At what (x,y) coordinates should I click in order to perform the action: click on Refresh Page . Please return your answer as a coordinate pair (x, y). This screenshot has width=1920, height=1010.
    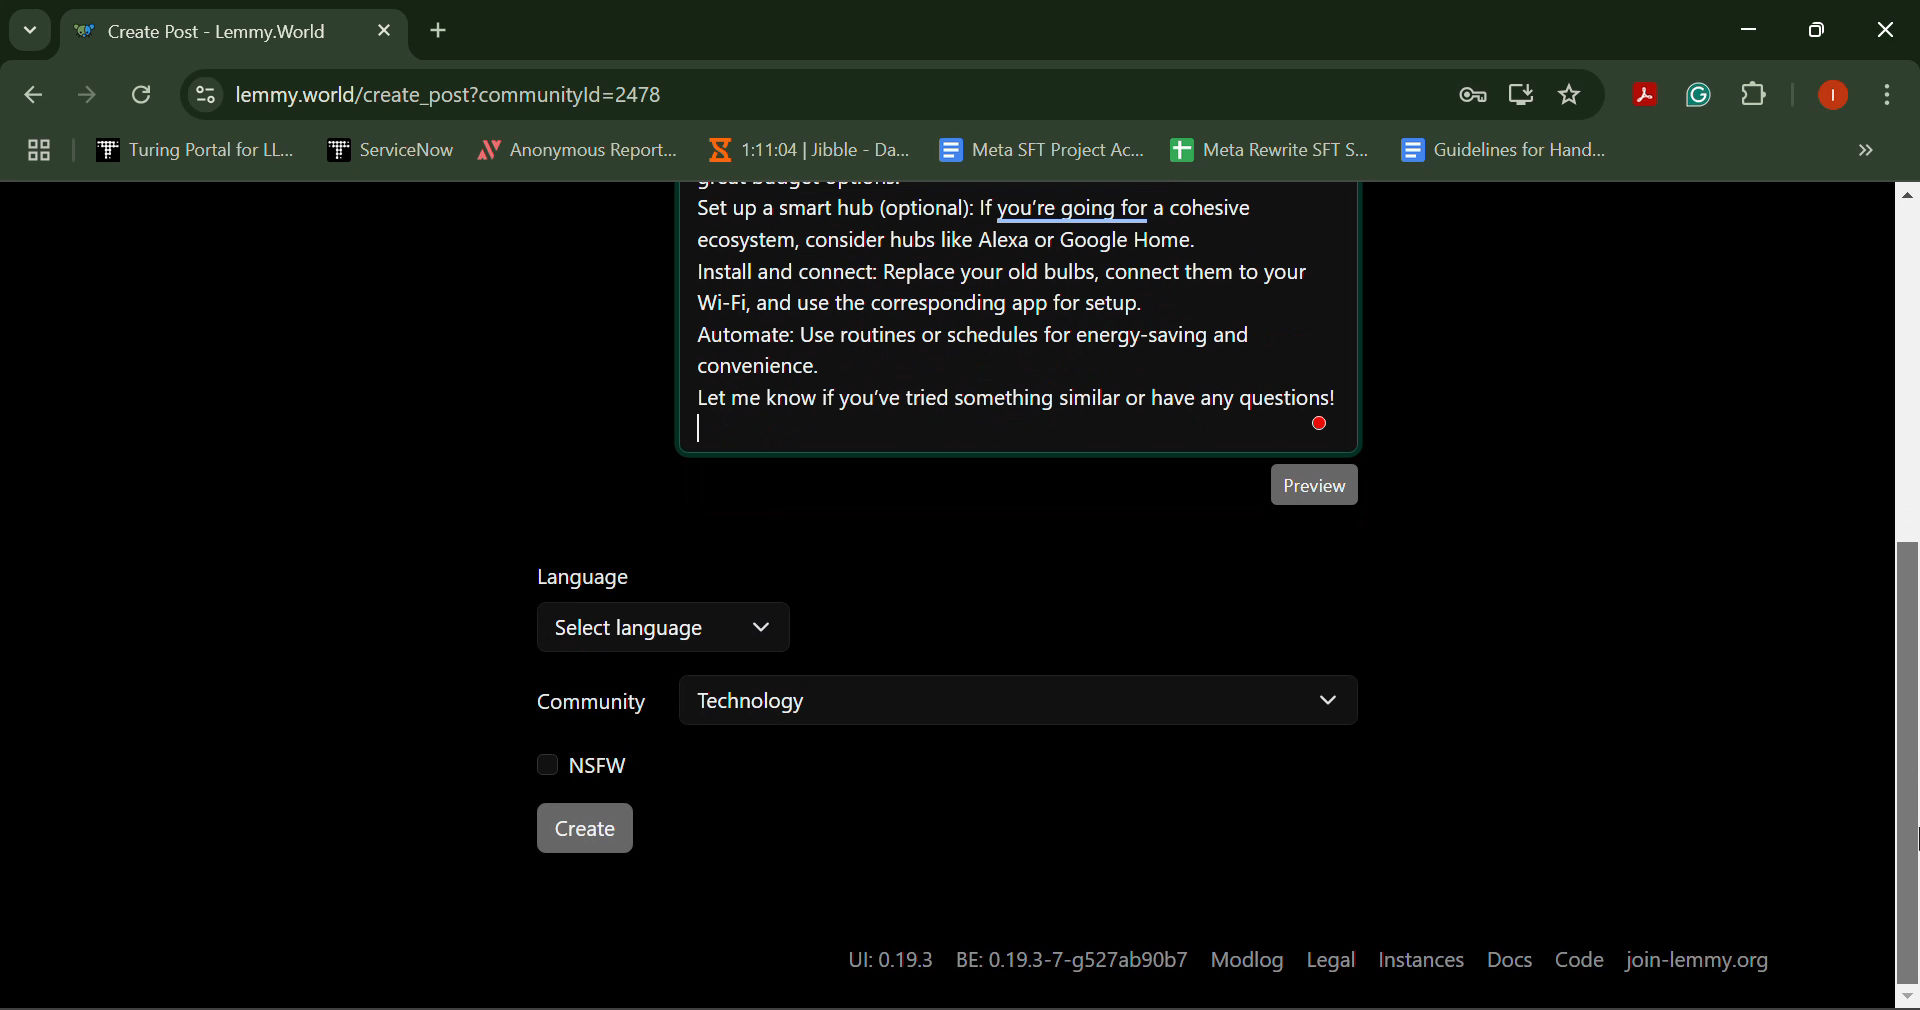
    Looking at the image, I should click on (144, 96).